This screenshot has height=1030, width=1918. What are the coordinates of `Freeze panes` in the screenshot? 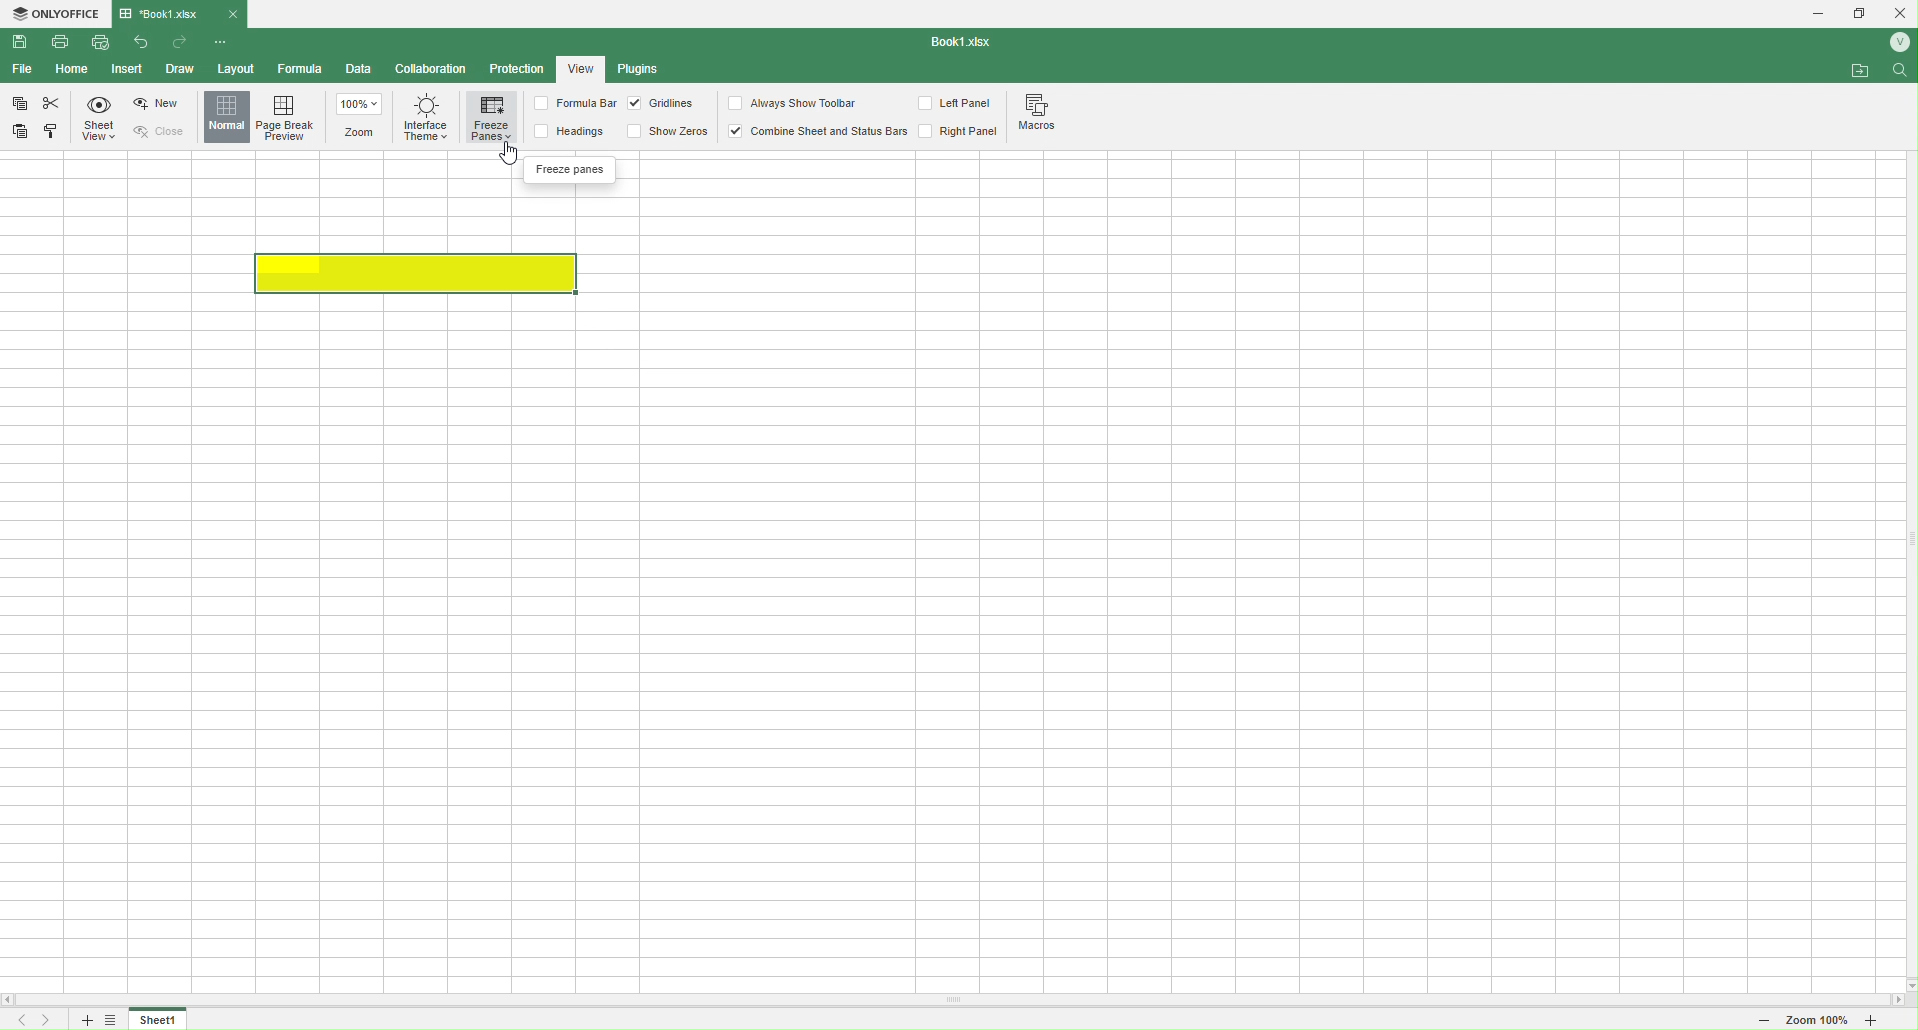 It's located at (565, 171).